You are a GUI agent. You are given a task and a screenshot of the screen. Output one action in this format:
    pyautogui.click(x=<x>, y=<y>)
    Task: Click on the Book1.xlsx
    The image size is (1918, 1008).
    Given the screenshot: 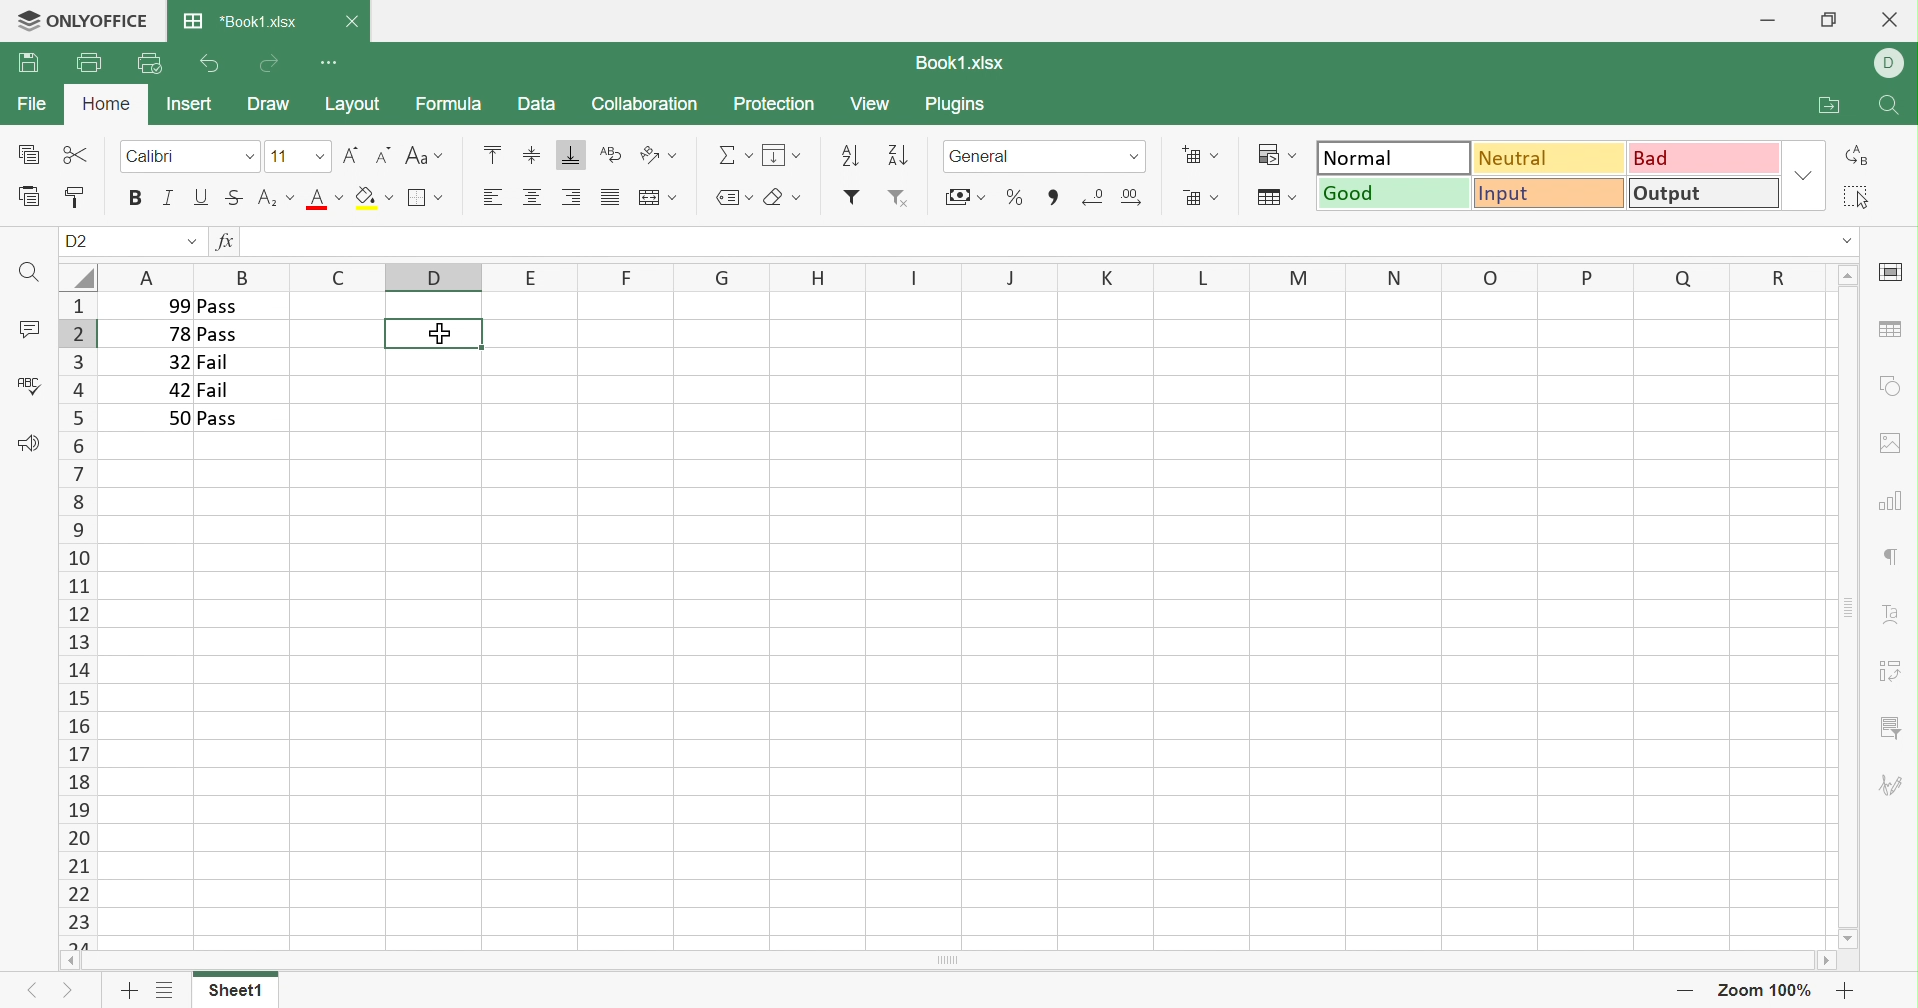 What is the action you would take?
    pyautogui.click(x=958, y=64)
    